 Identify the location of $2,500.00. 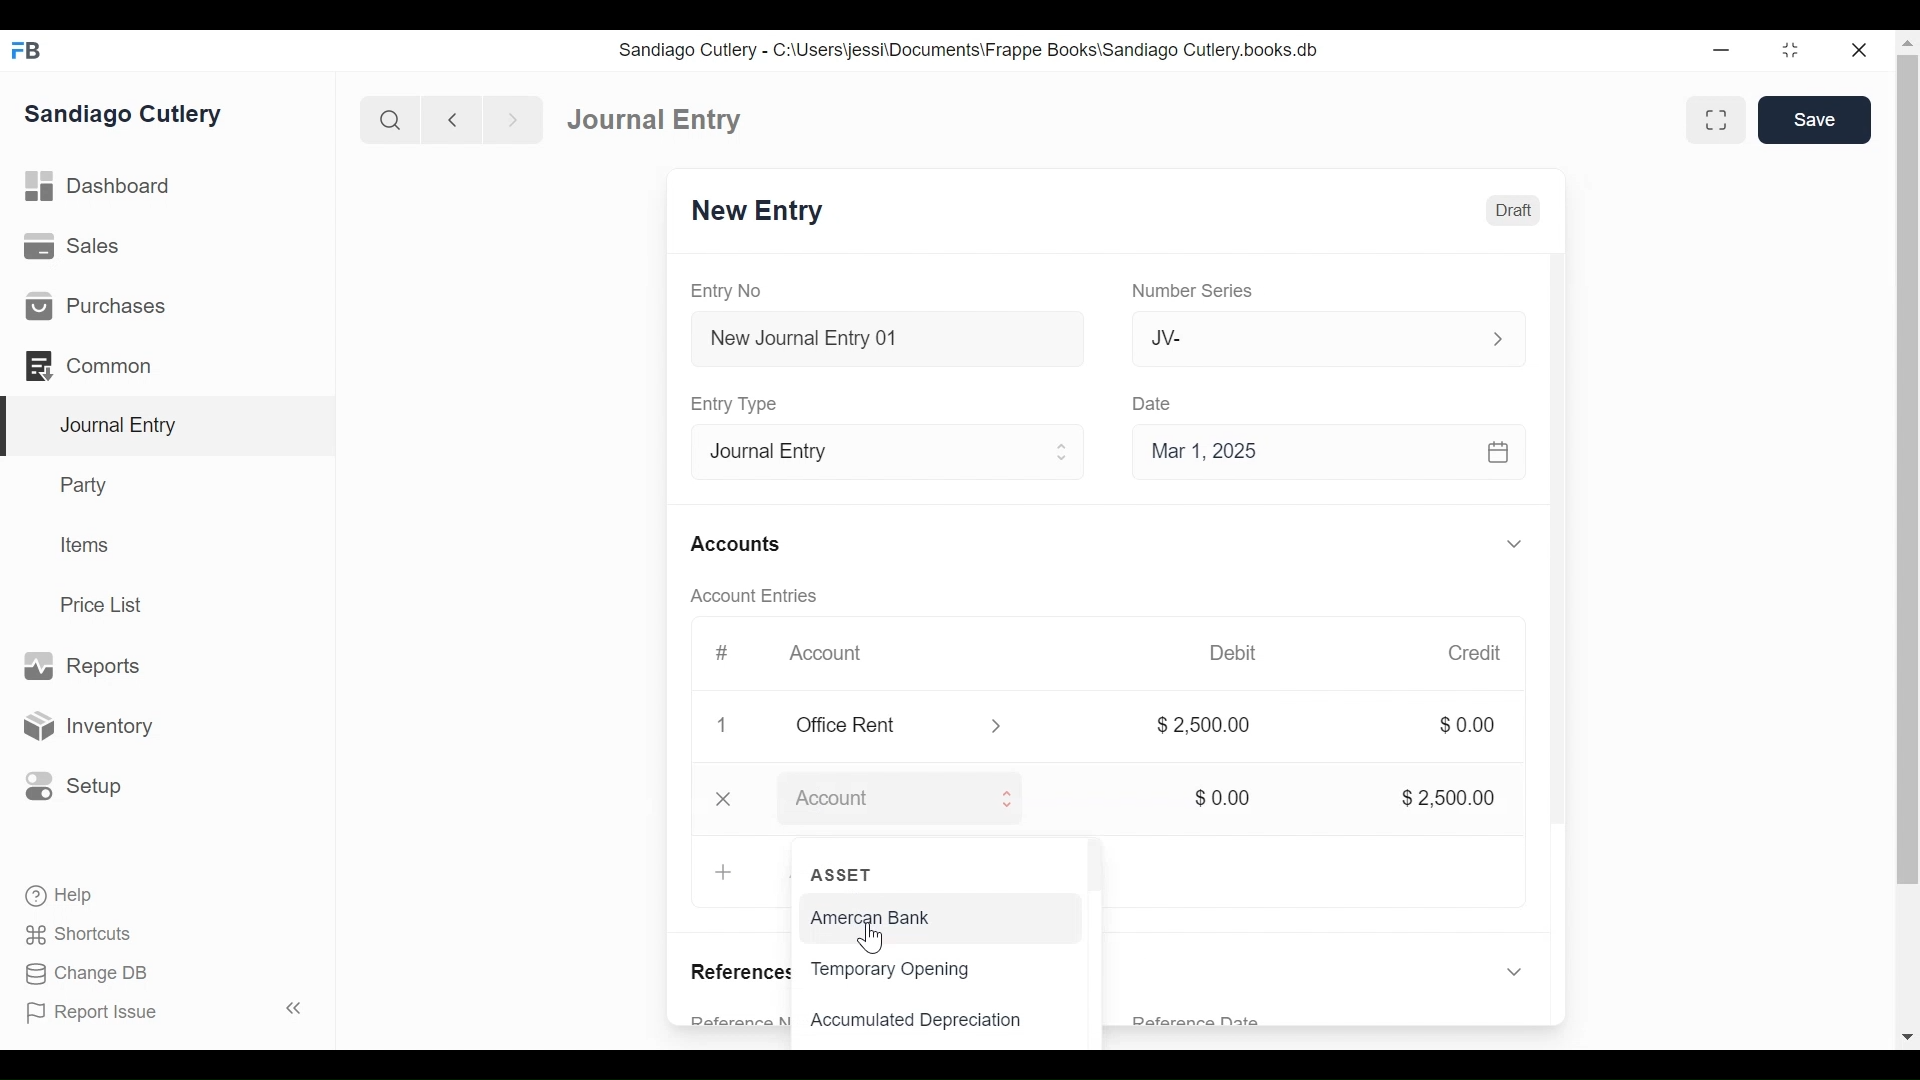
(1449, 796).